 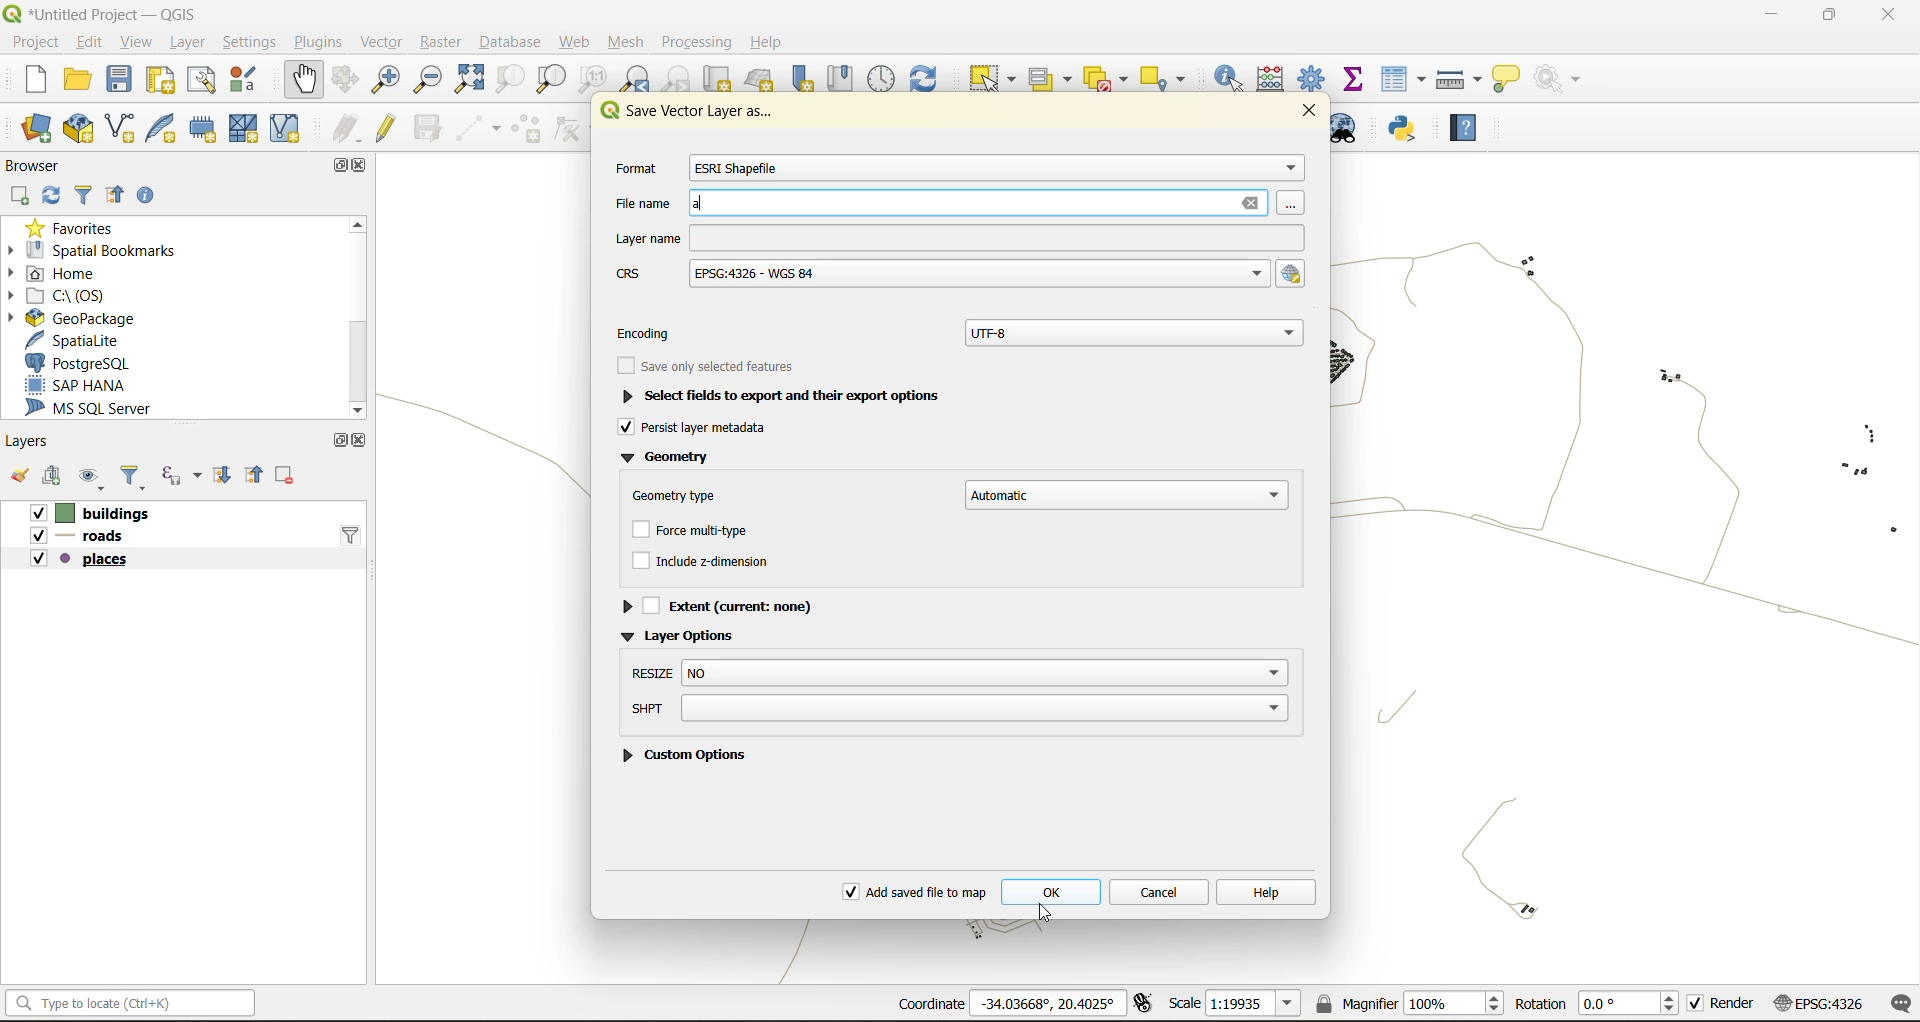 I want to click on scale, so click(x=1236, y=1006).